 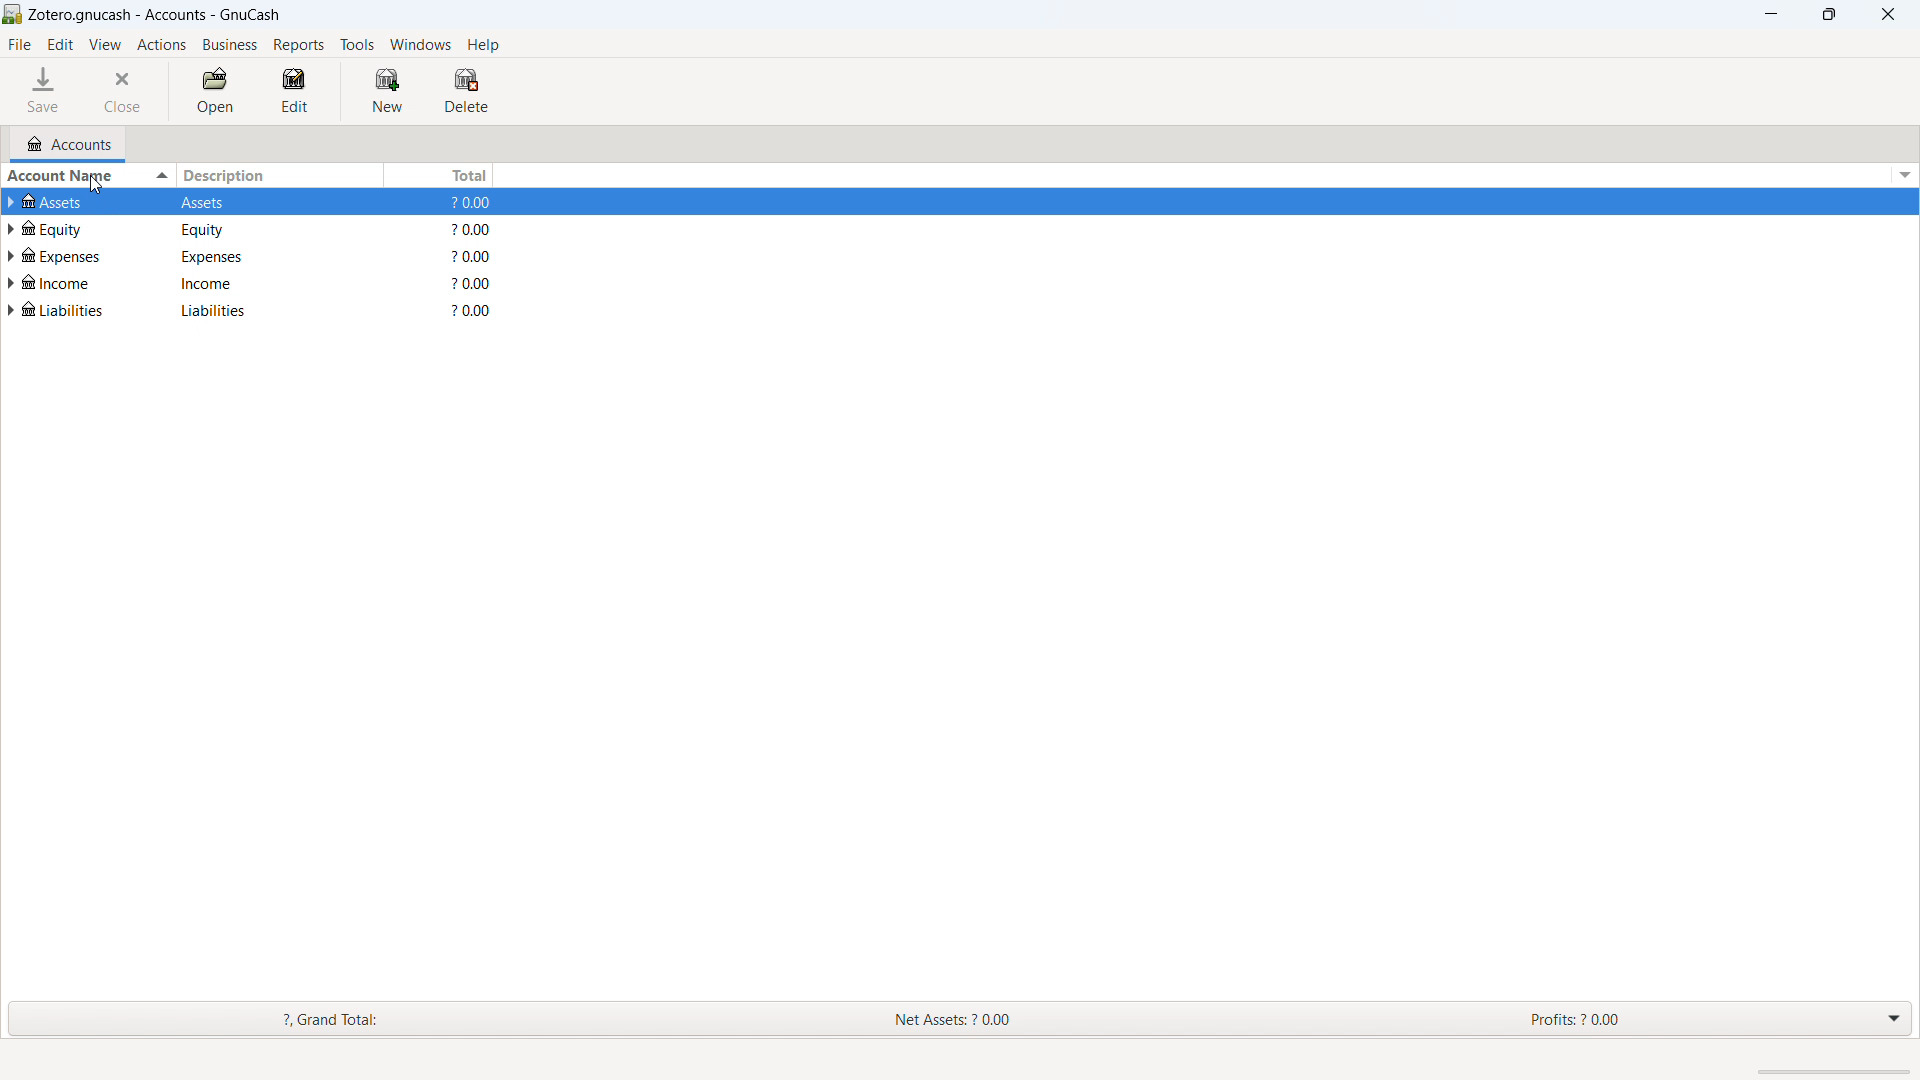 I want to click on account details of liabilities, so click(x=269, y=313).